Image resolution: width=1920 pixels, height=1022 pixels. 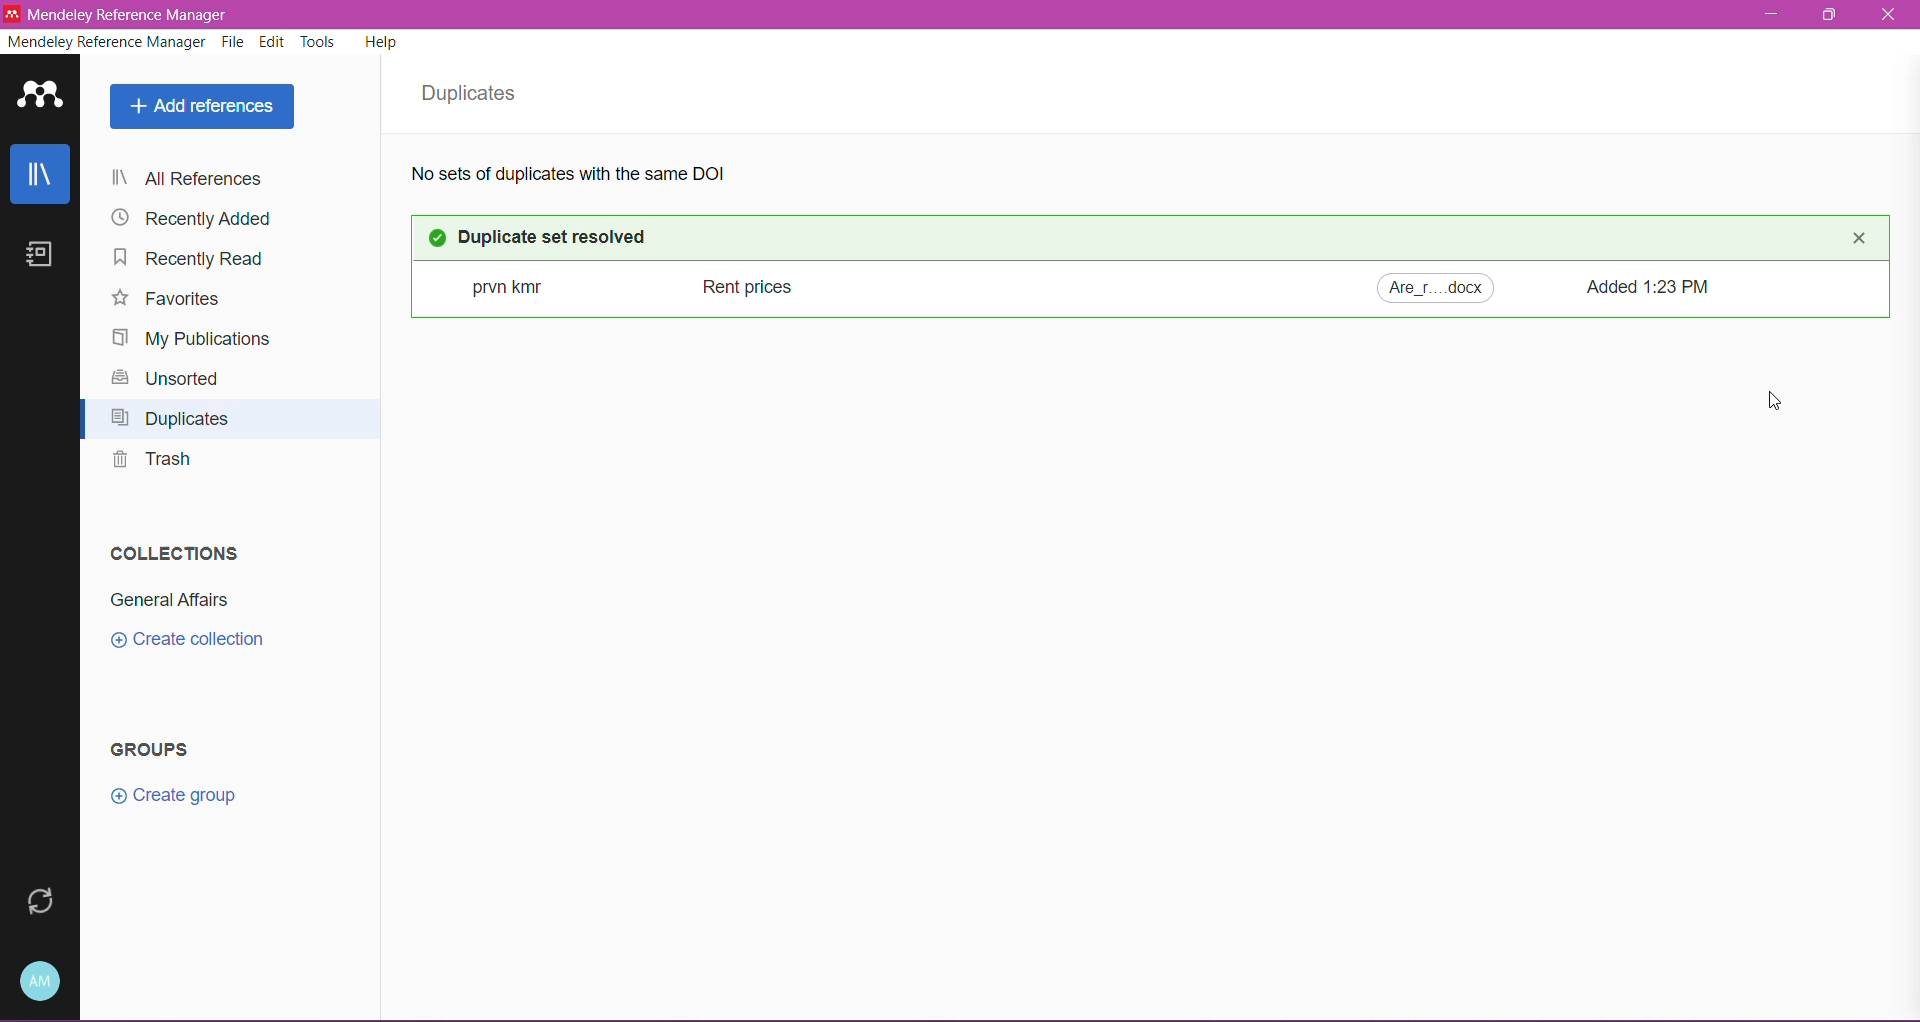 I want to click on Tools, so click(x=319, y=41).